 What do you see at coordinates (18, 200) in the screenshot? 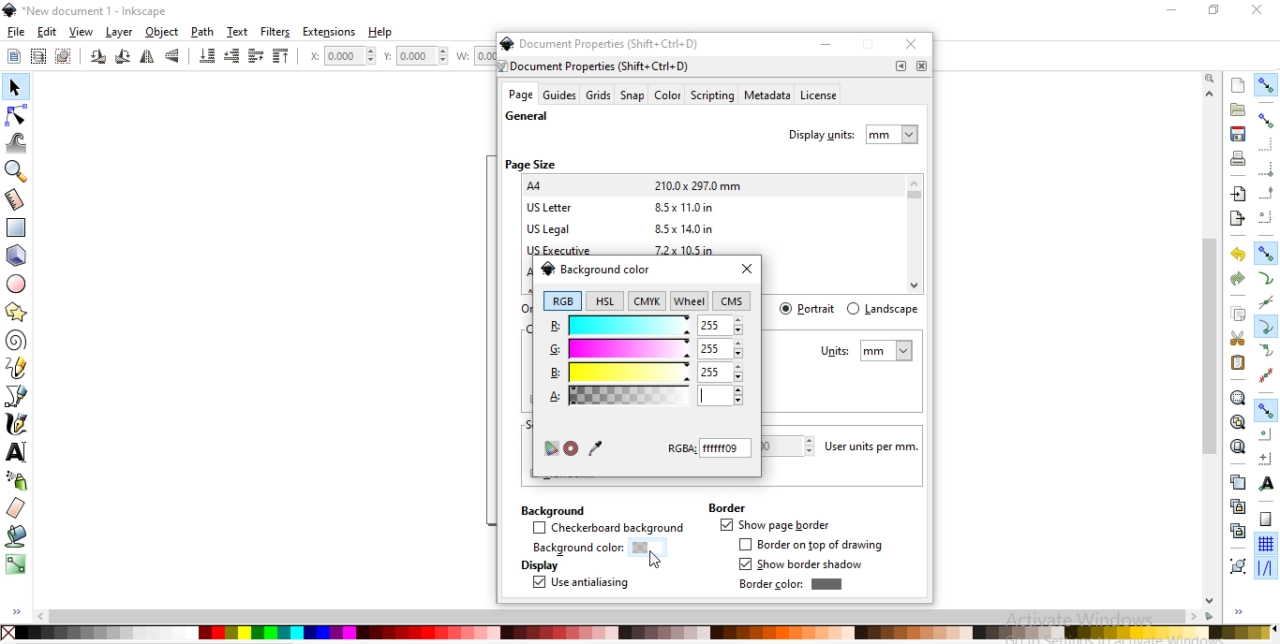
I see `measurement tools` at bounding box center [18, 200].